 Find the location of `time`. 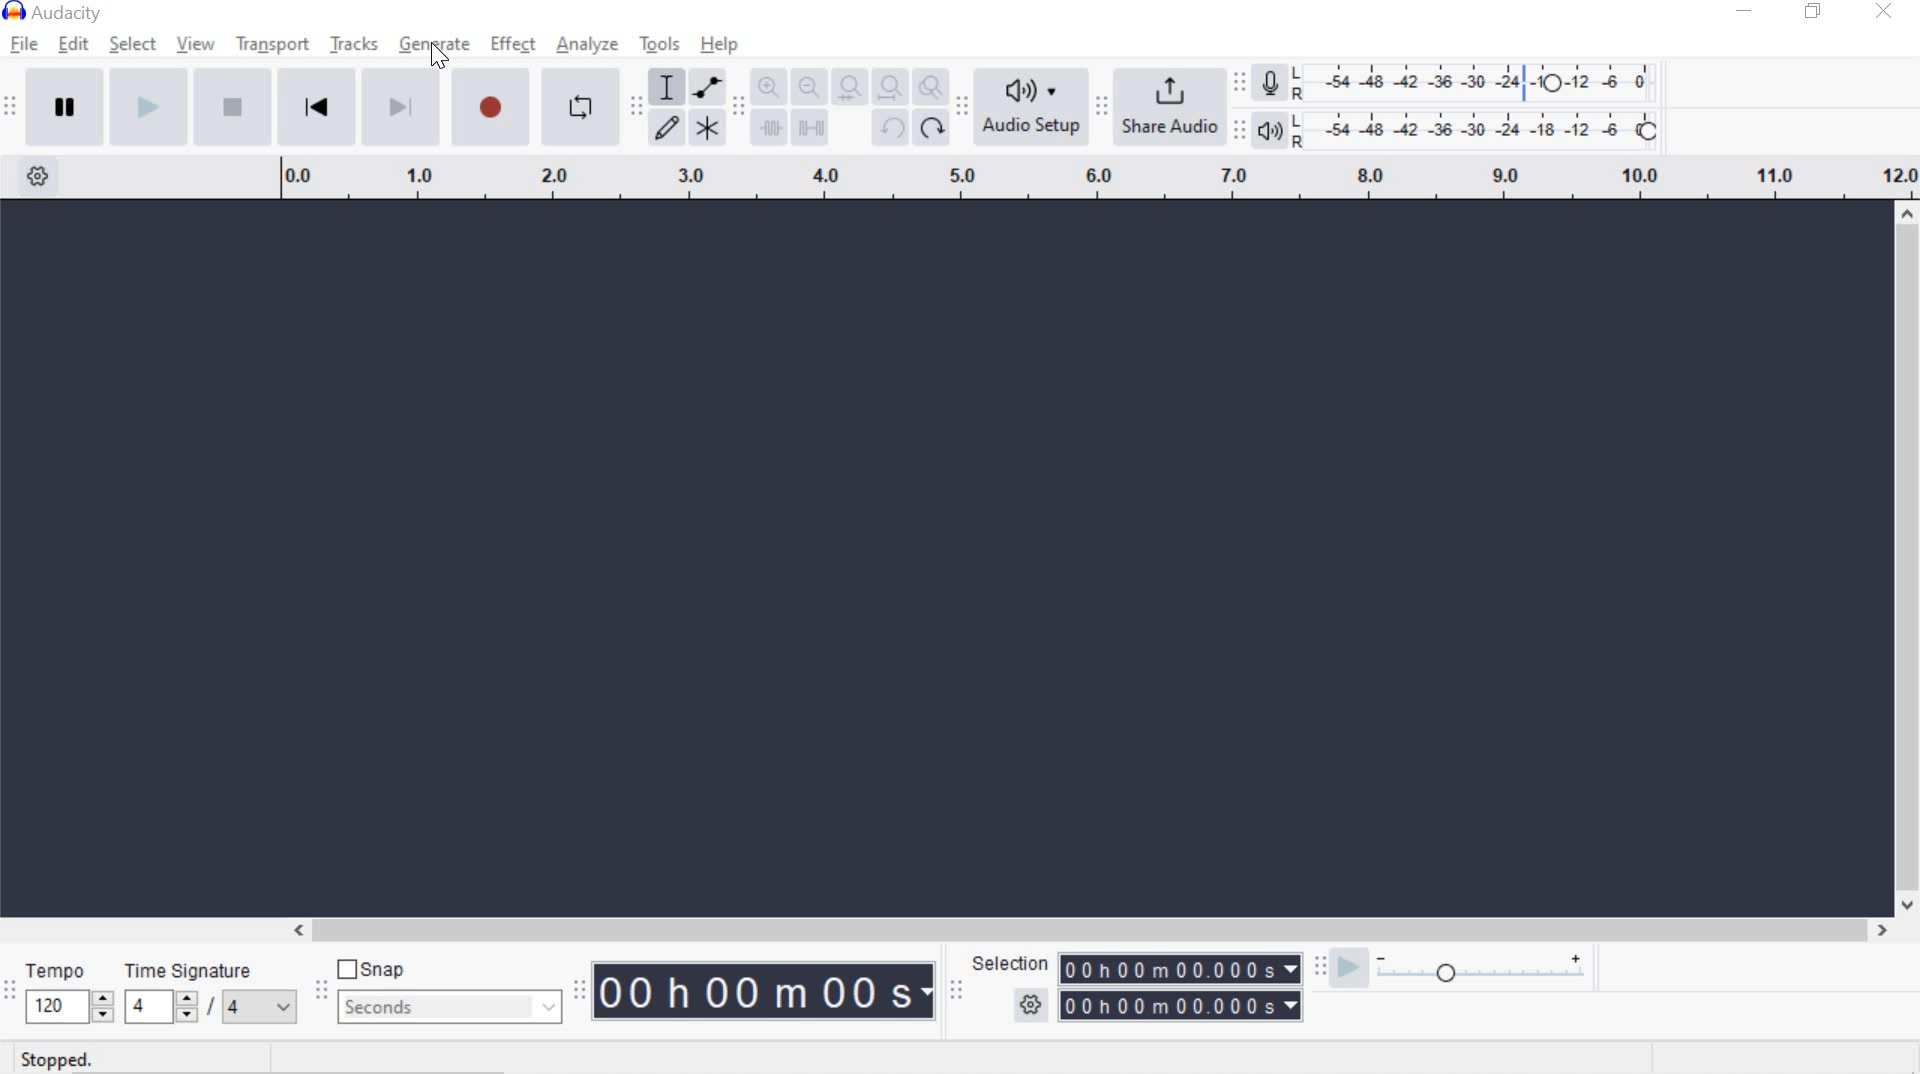

time is located at coordinates (766, 991).